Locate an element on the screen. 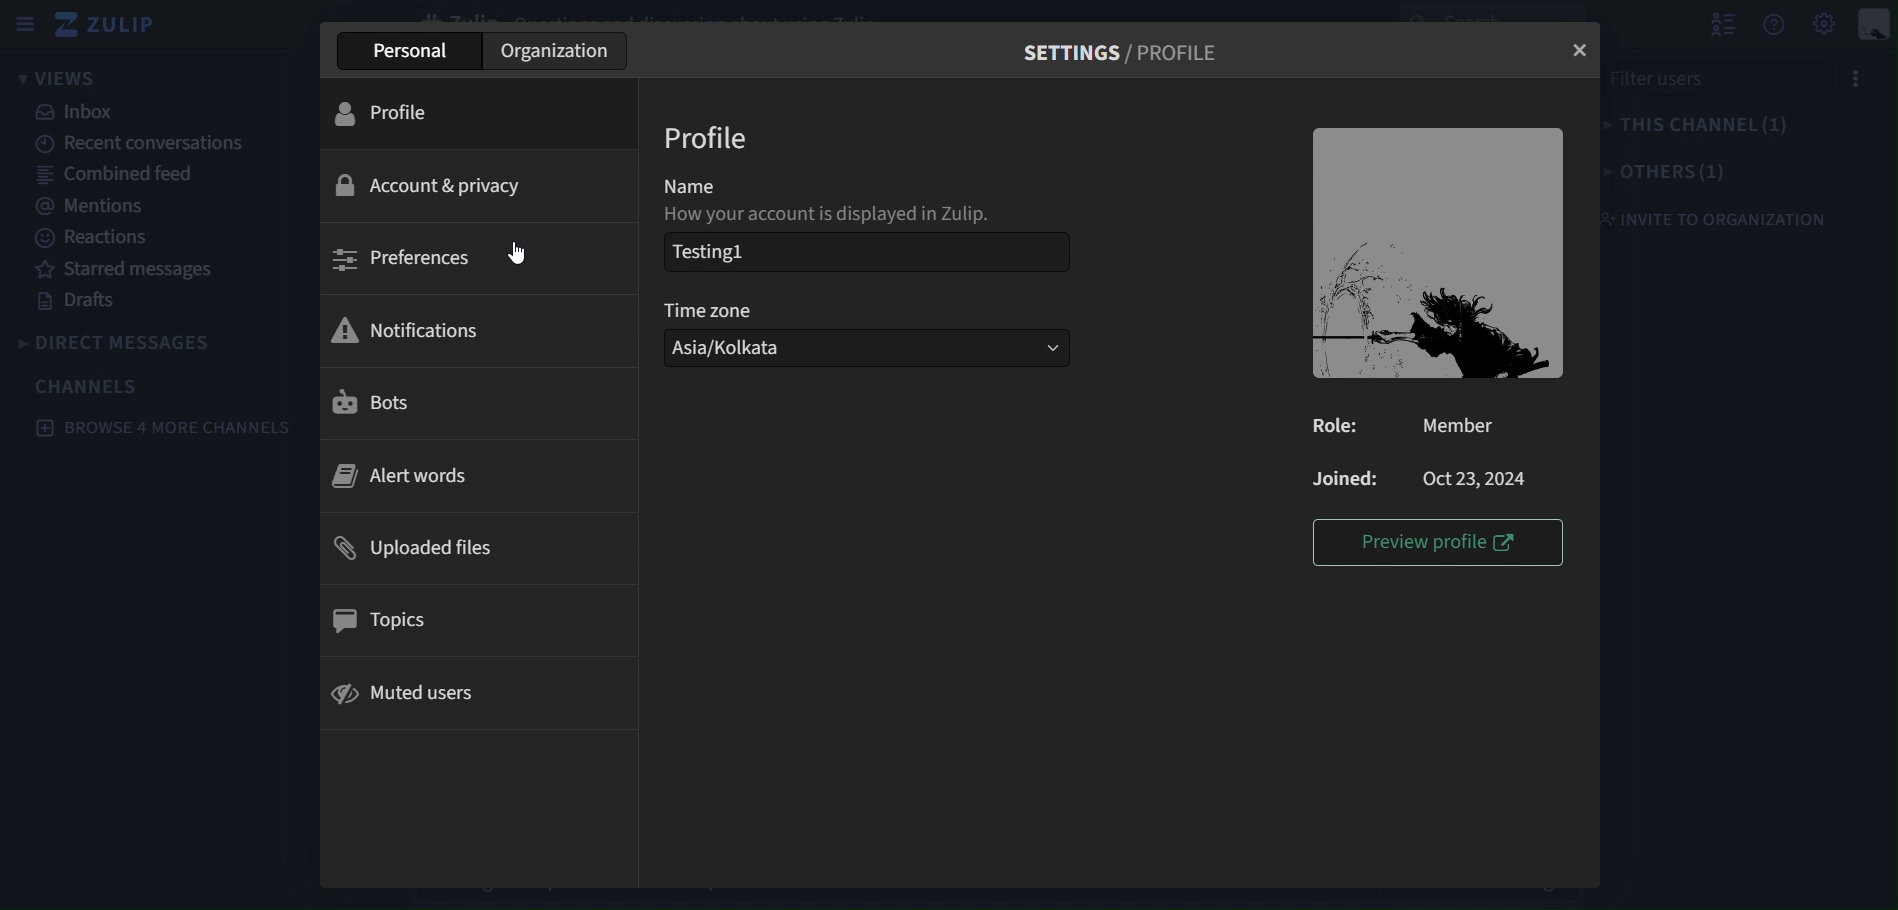 The height and width of the screenshot is (910, 1898). views is located at coordinates (58, 76).